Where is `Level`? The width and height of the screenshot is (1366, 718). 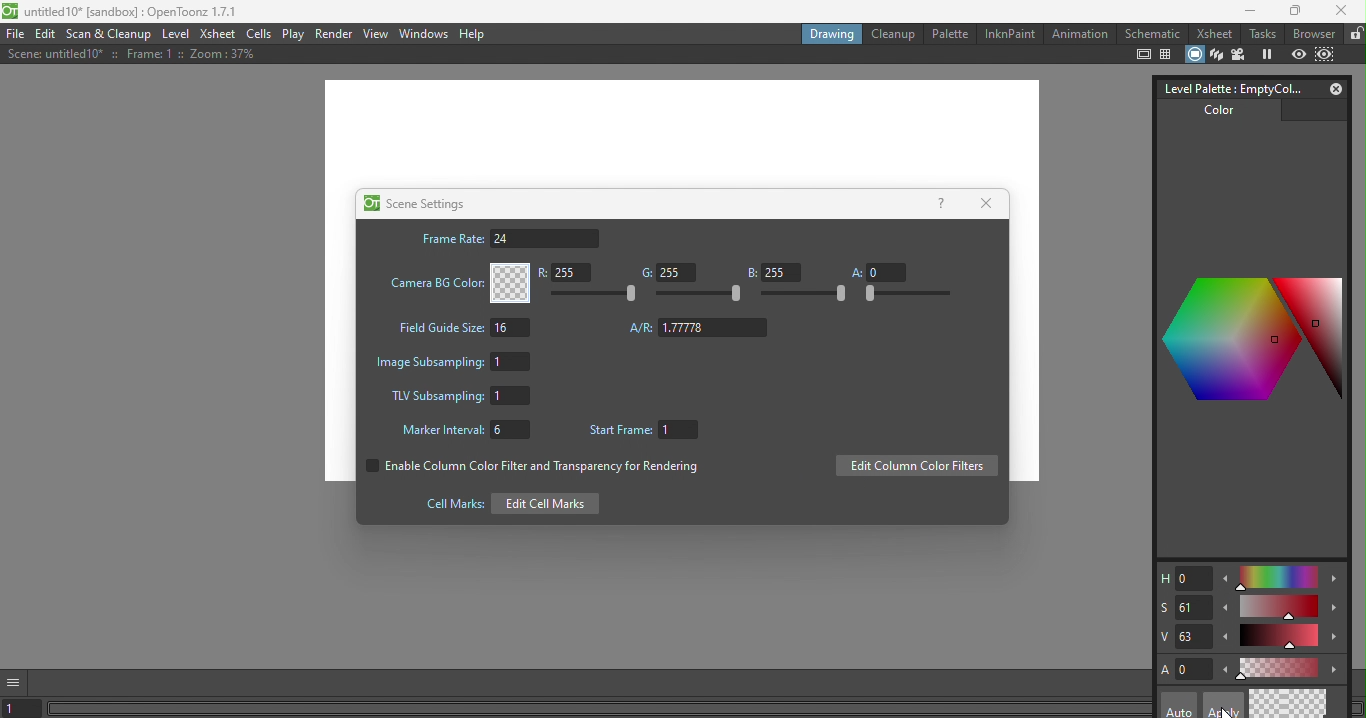
Level is located at coordinates (177, 36).